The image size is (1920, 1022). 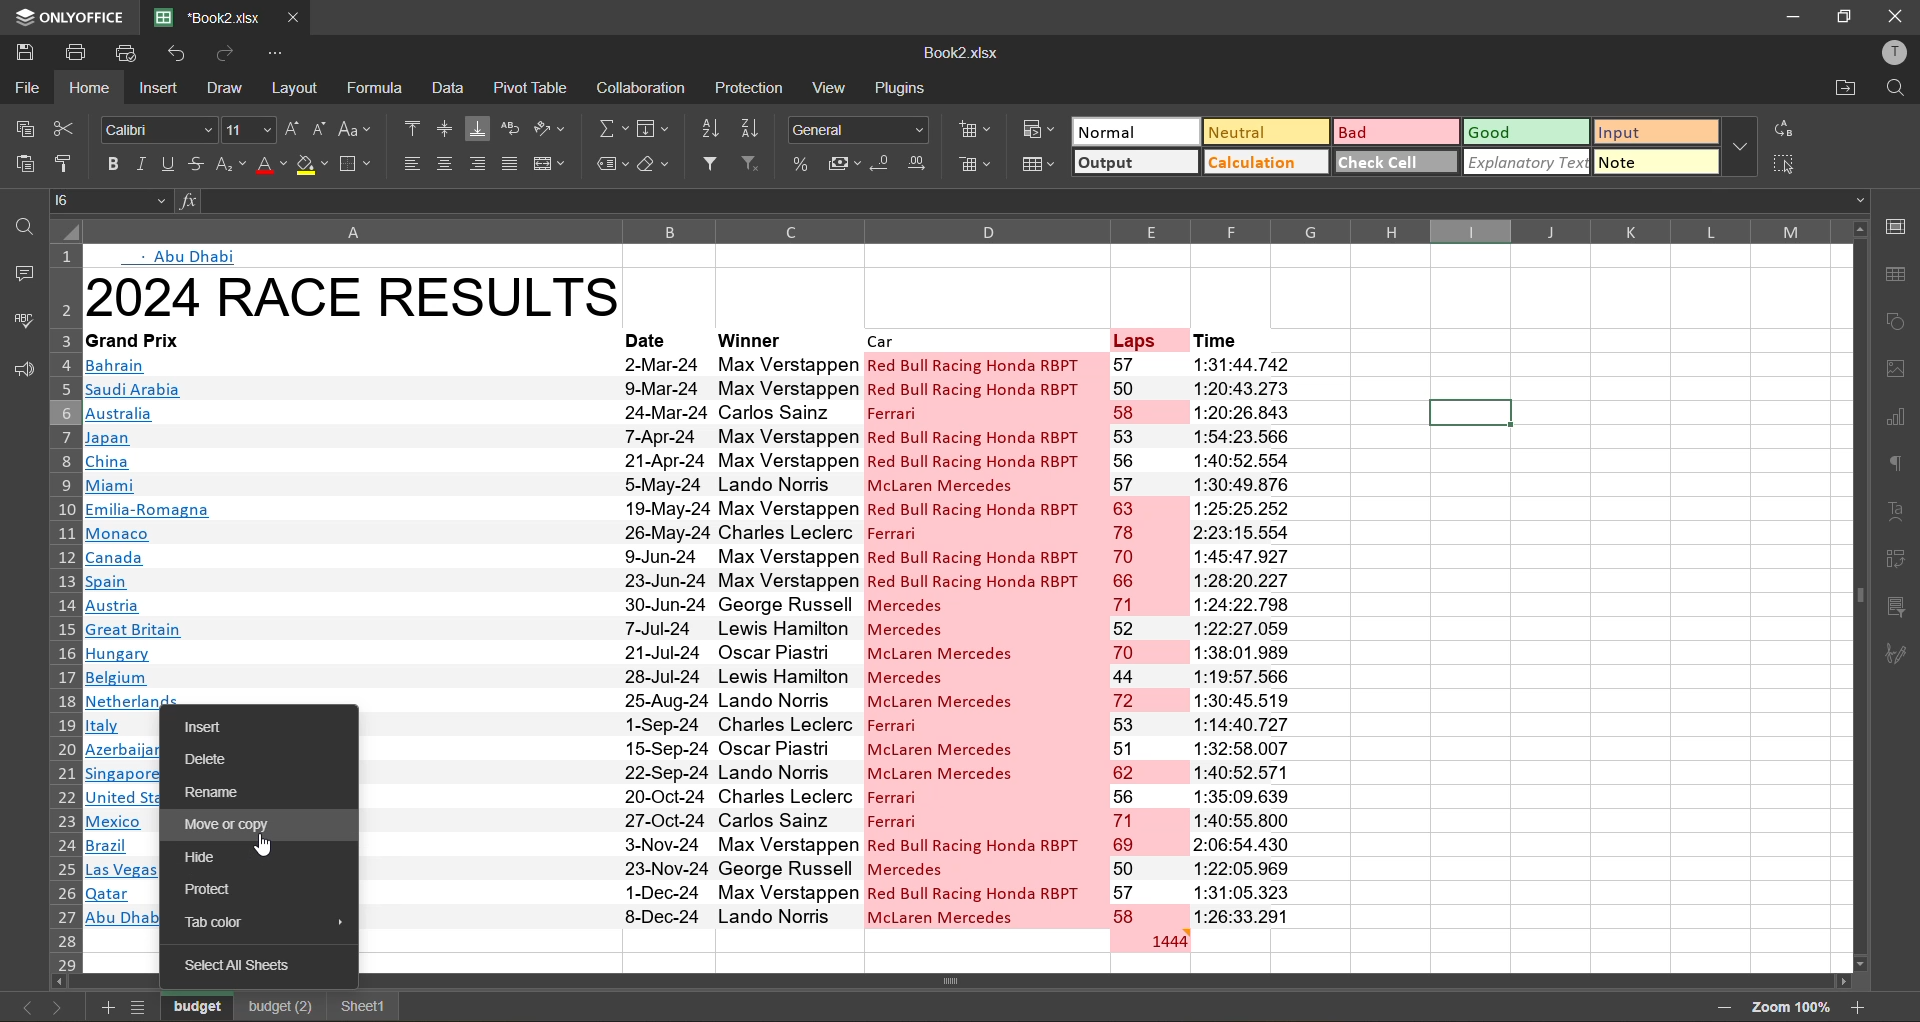 I want to click on select all sheets, so click(x=234, y=965).